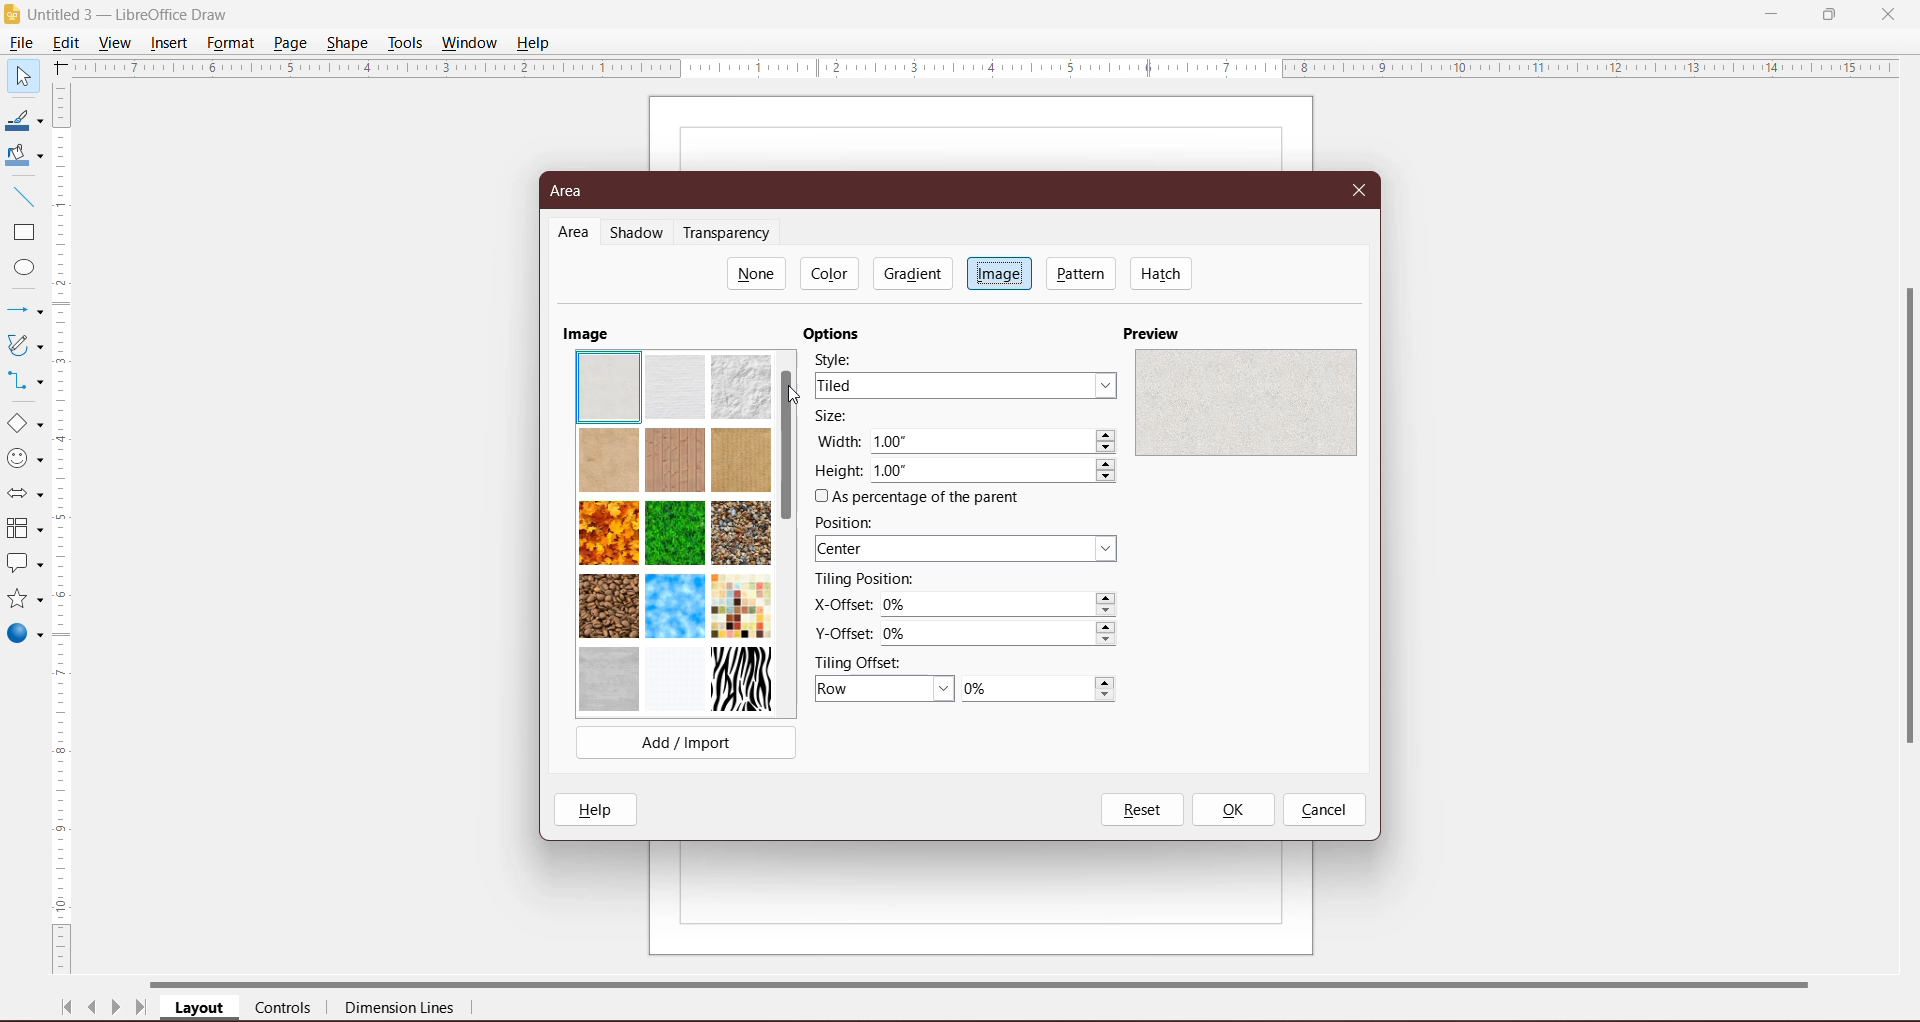  Describe the element at coordinates (838, 417) in the screenshot. I see `Size` at that location.